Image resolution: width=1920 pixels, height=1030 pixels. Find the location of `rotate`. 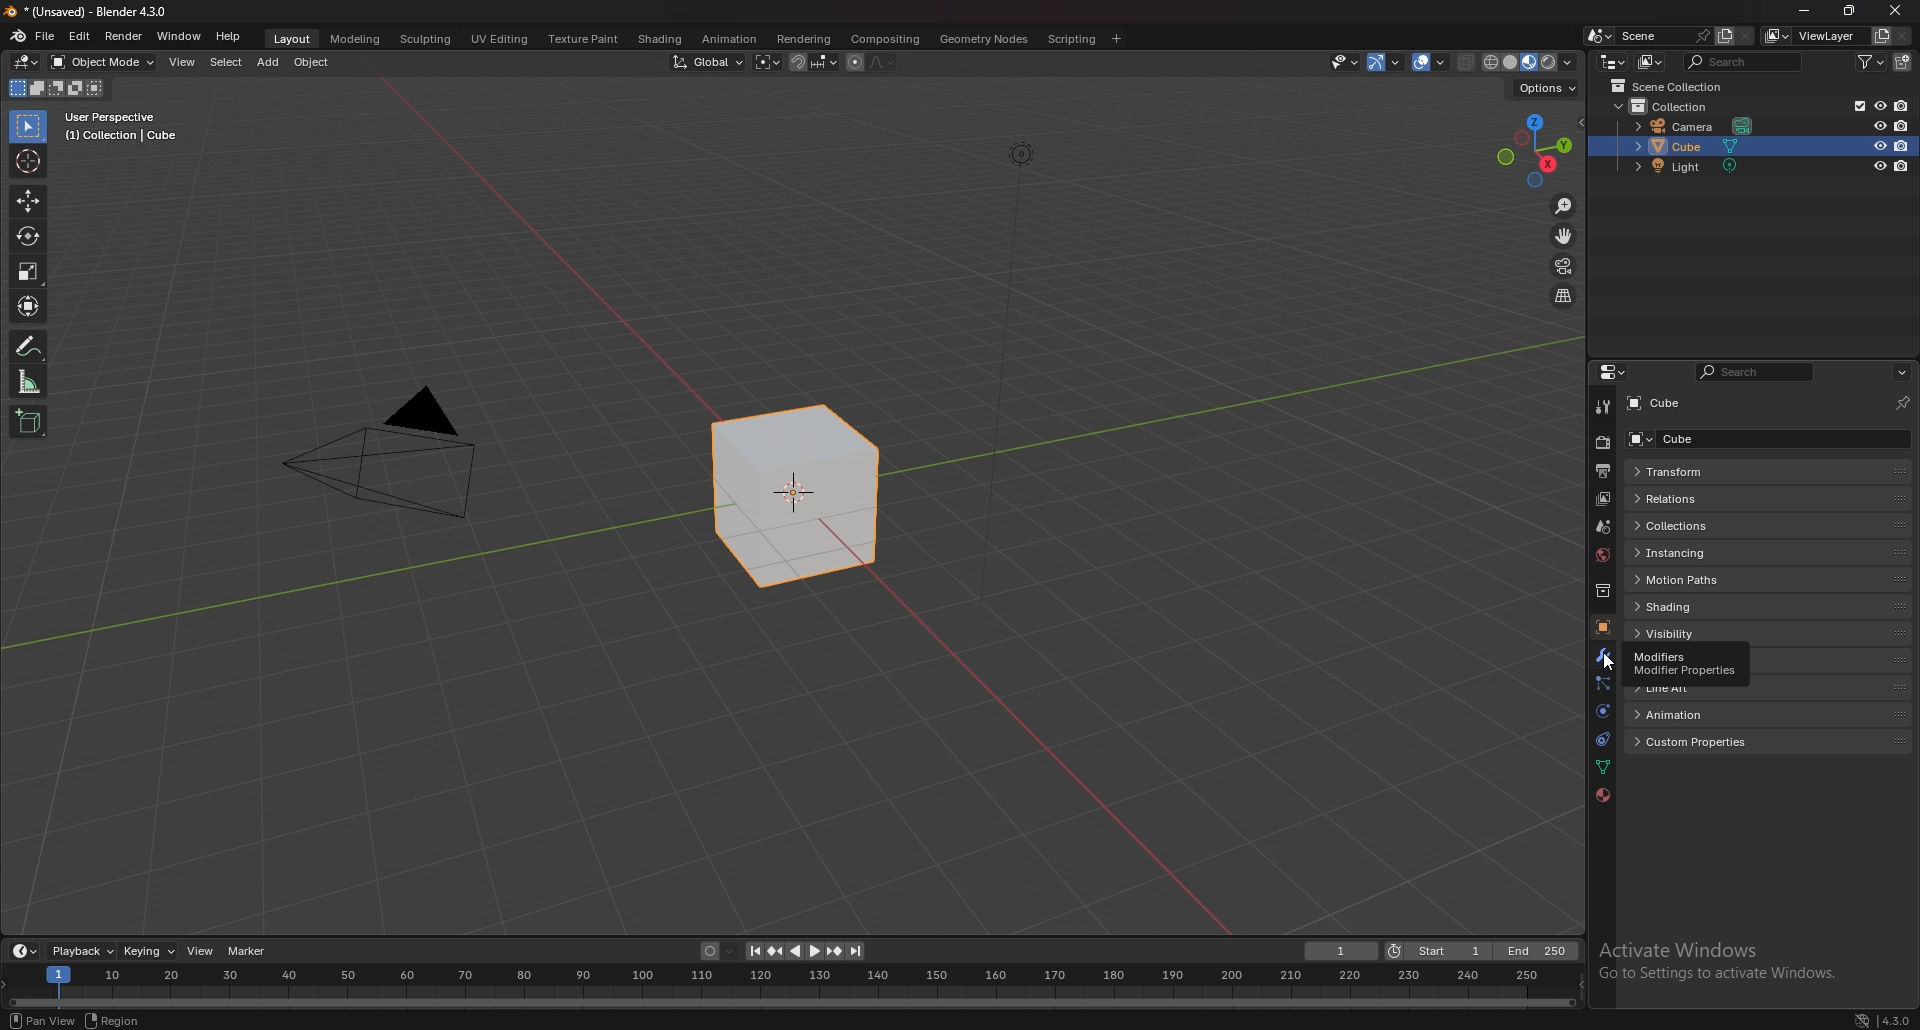

rotate is located at coordinates (27, 236).